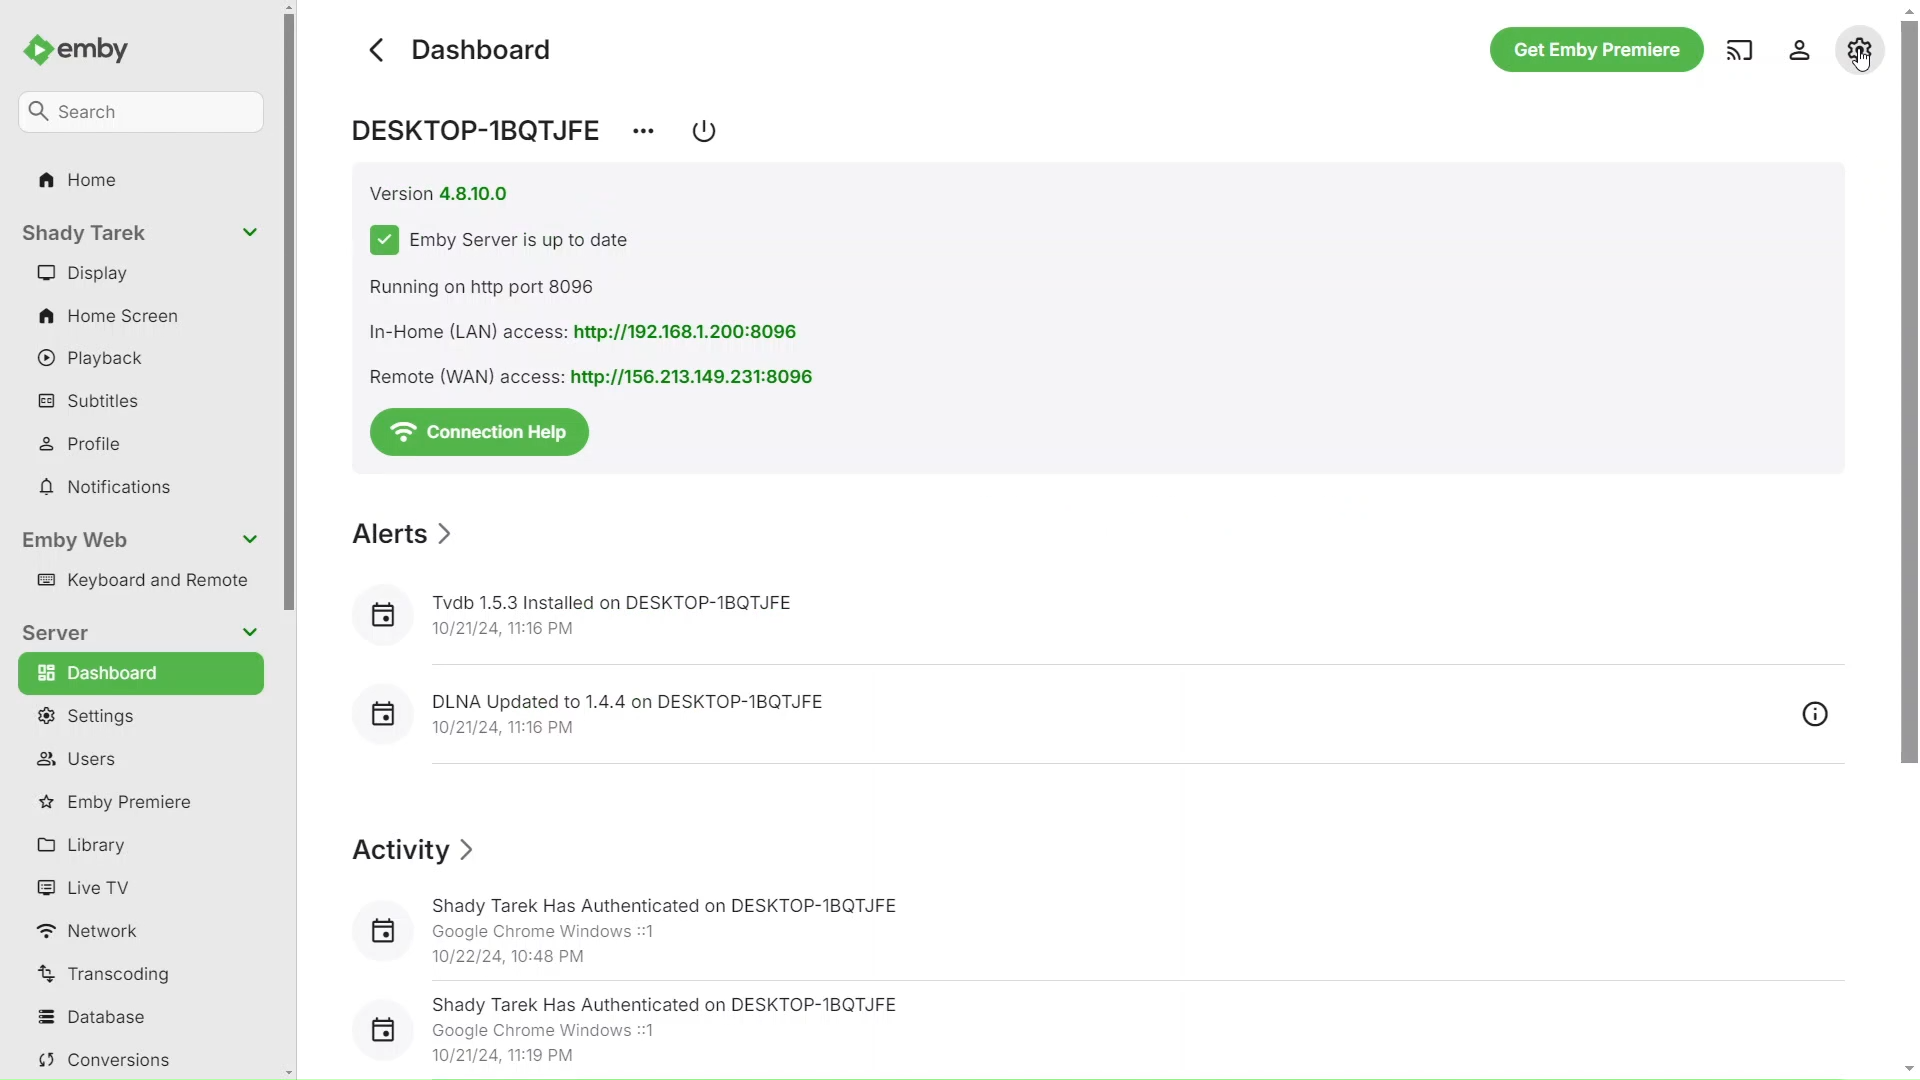  What do you see at coordinates (644, 130) in the screenshot?
I see `...` at bounding box center [644, 130].